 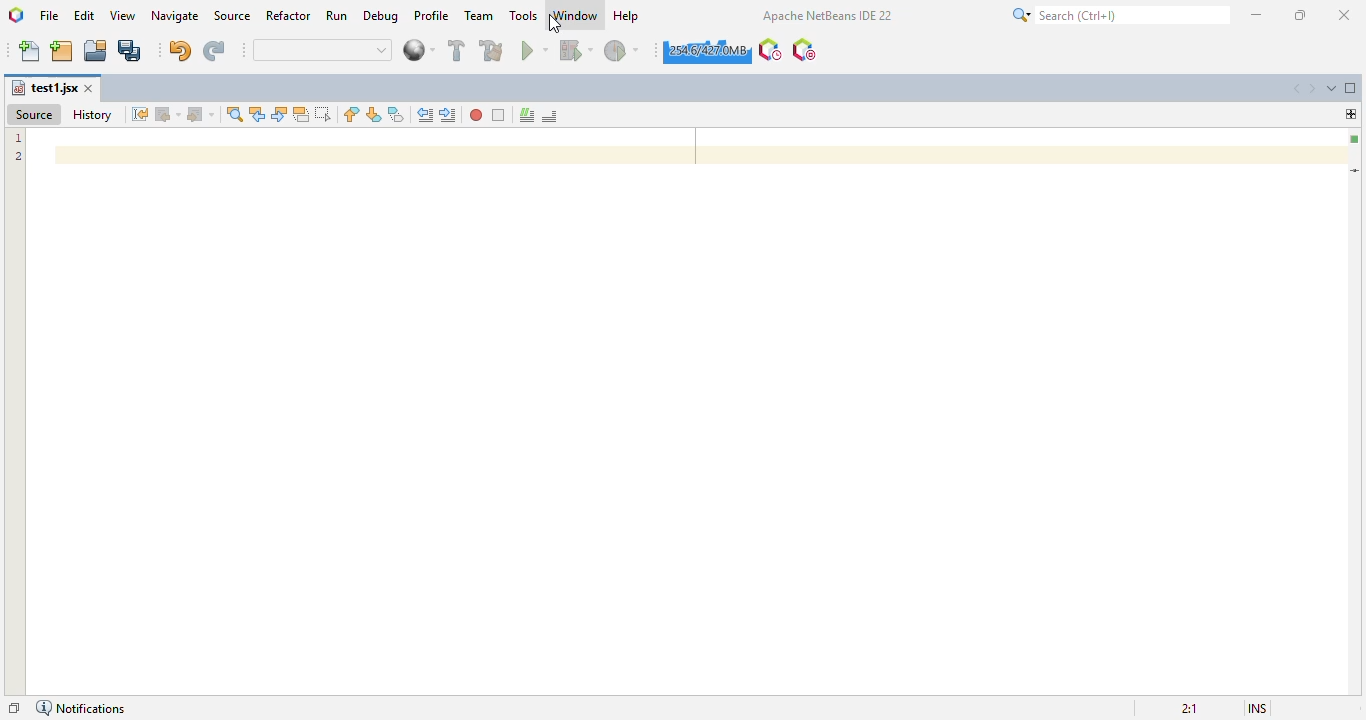 What do you see at coordinates (1354, 139) in the screenshot?
I see `no errors` at bounding box center [1354, 139].